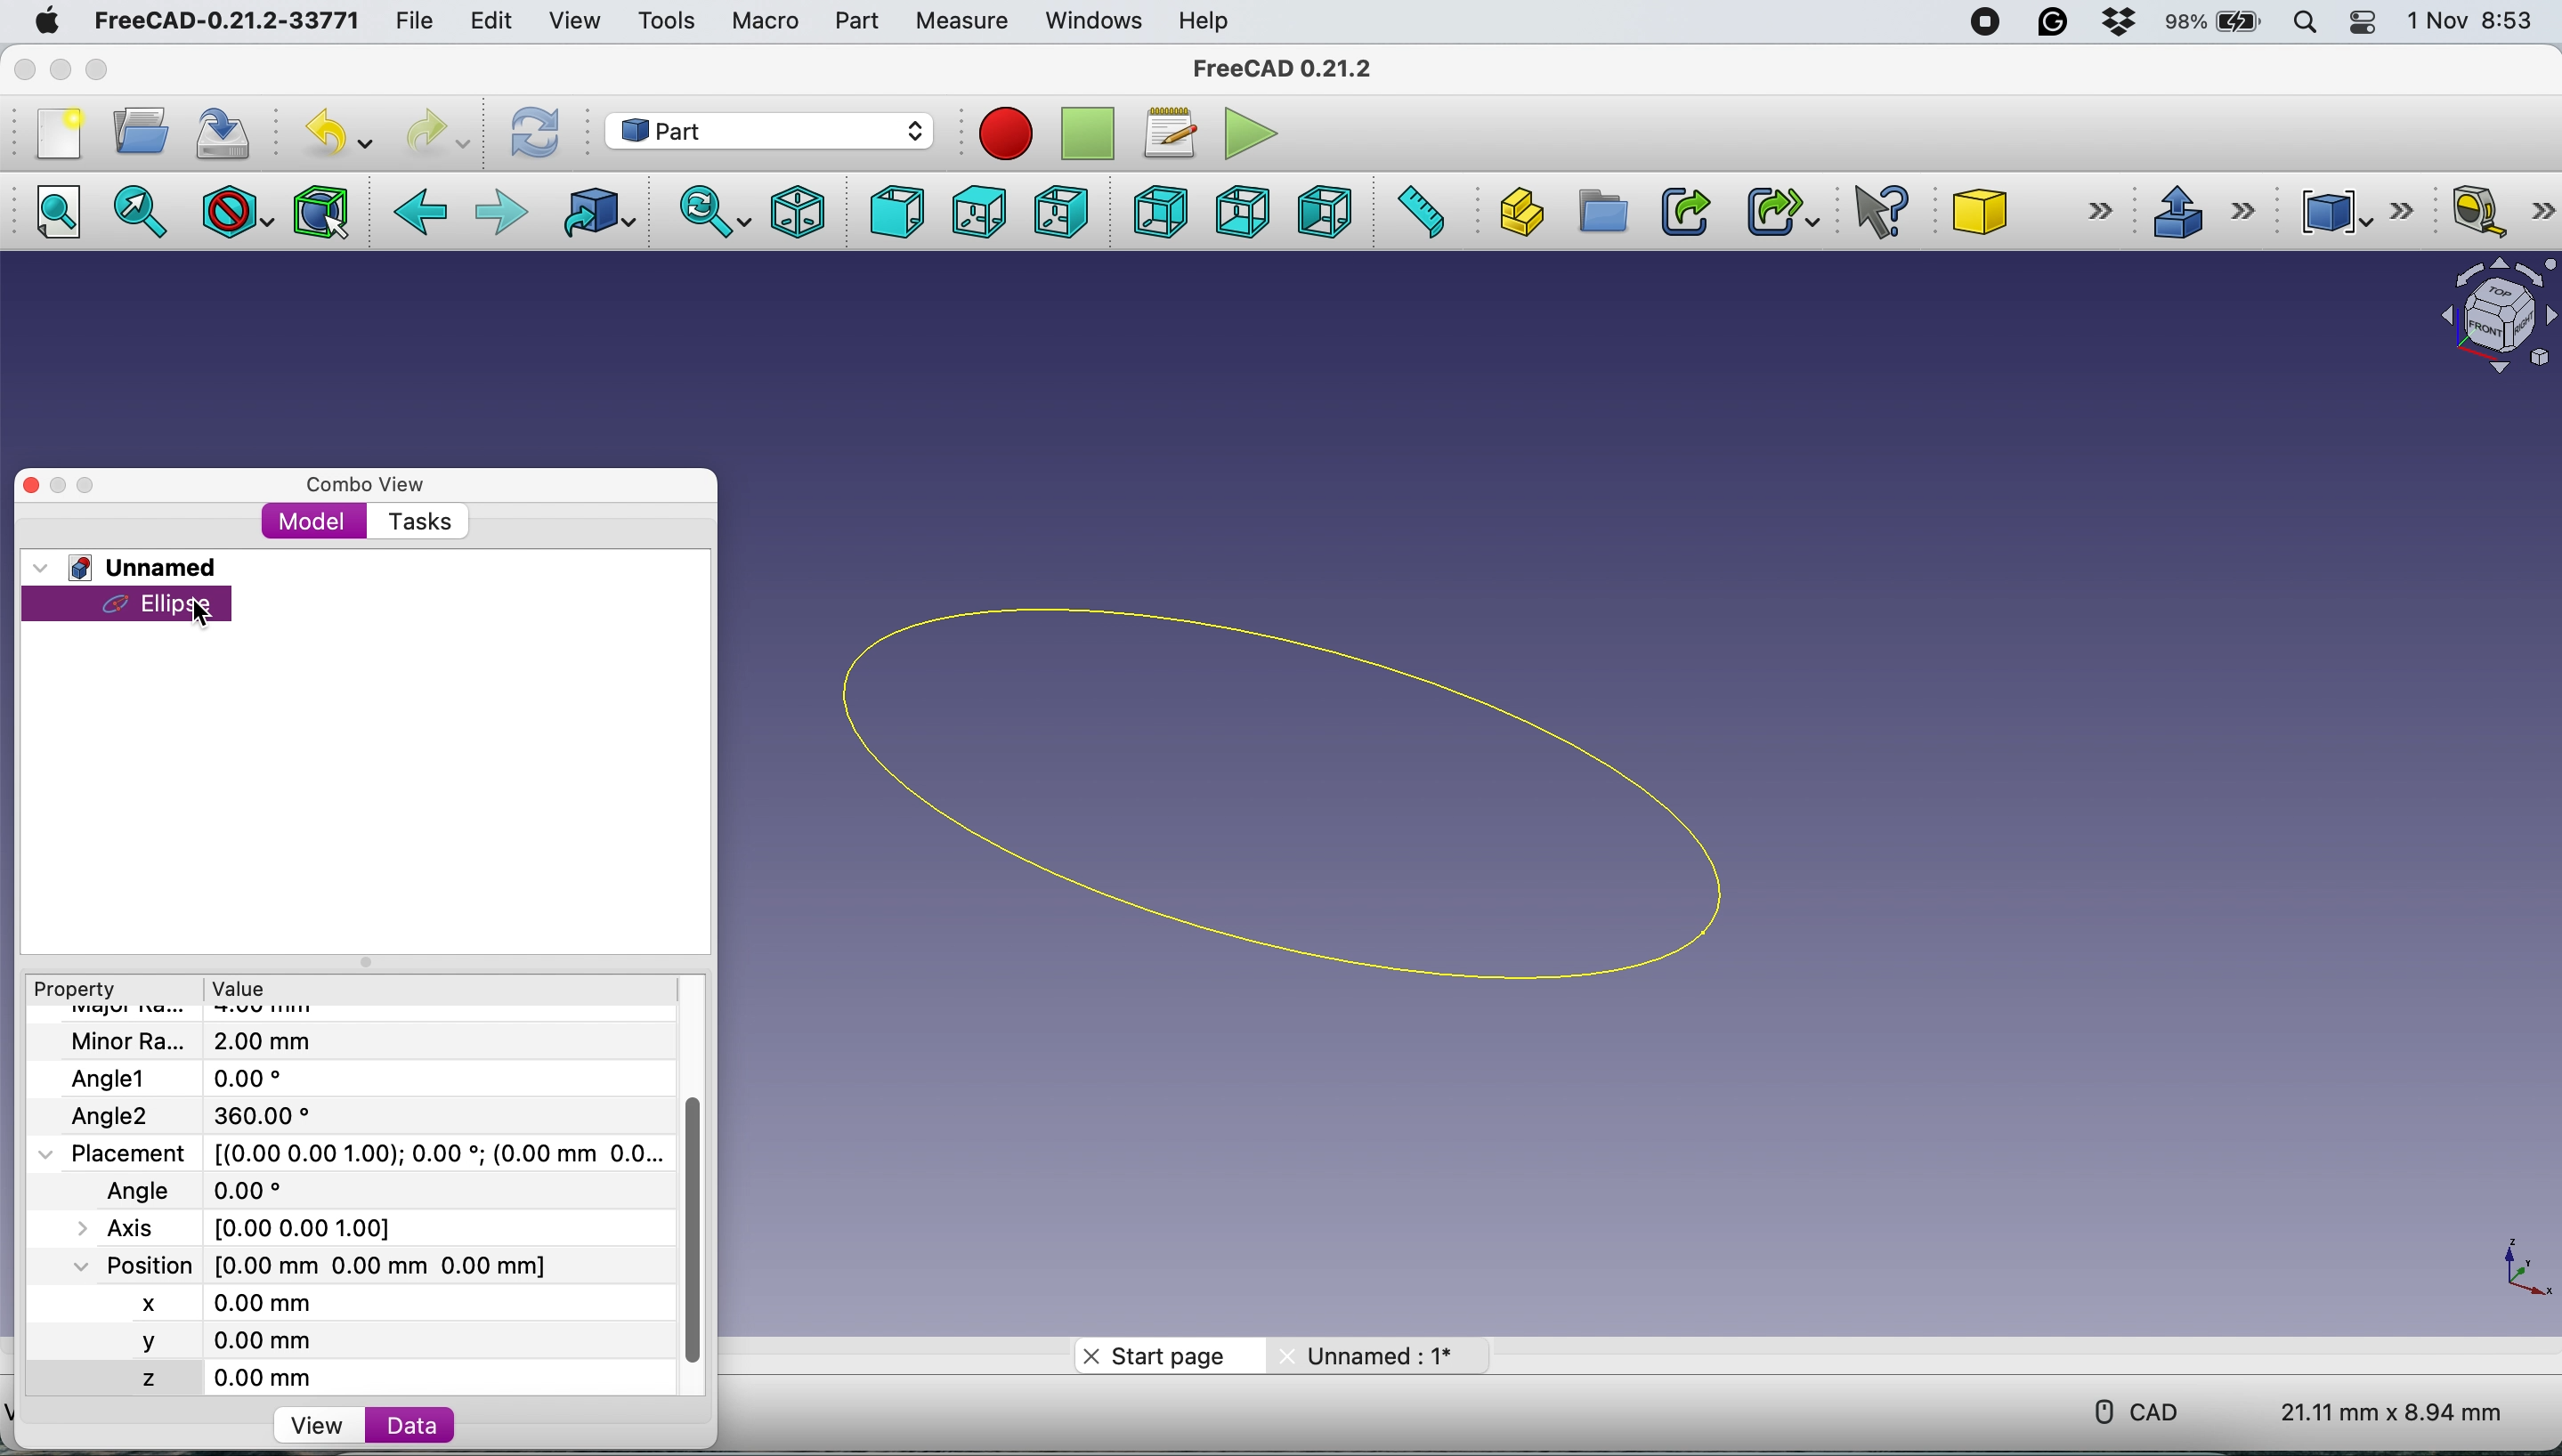 This screenshot has width=2562, height=1456. What do you see at coordinates (1169, 130) in the screenshot?
I see `macros` at bounding box center [1169, 130].